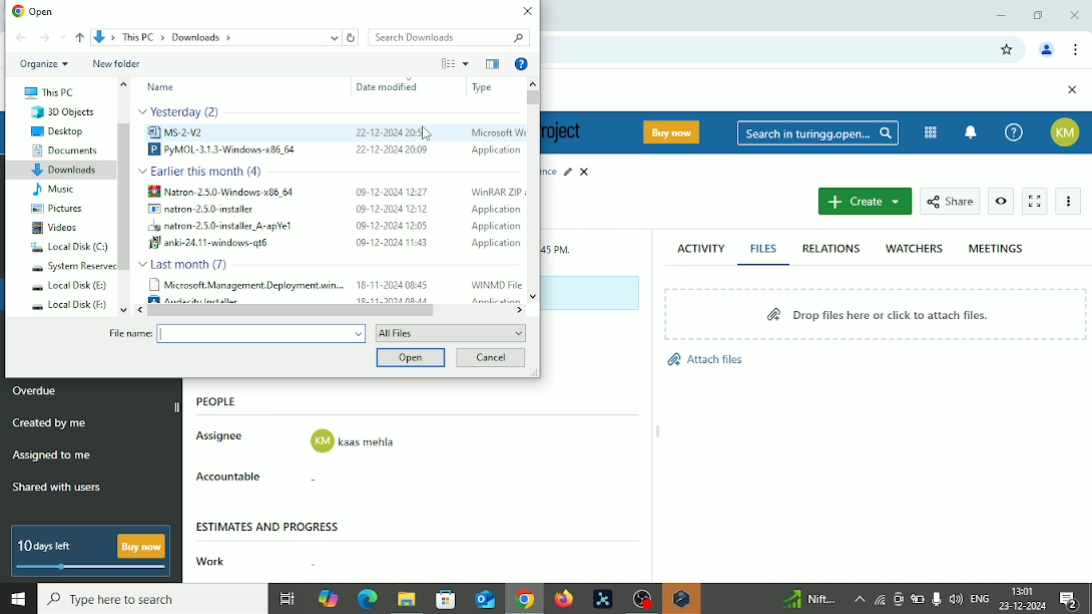 This screenshot has width=1092, height=614. What do you see at coordinates (532, 98) in the screenshot?
I see `Vertical scrollbar` at bounding box center [532, 98].